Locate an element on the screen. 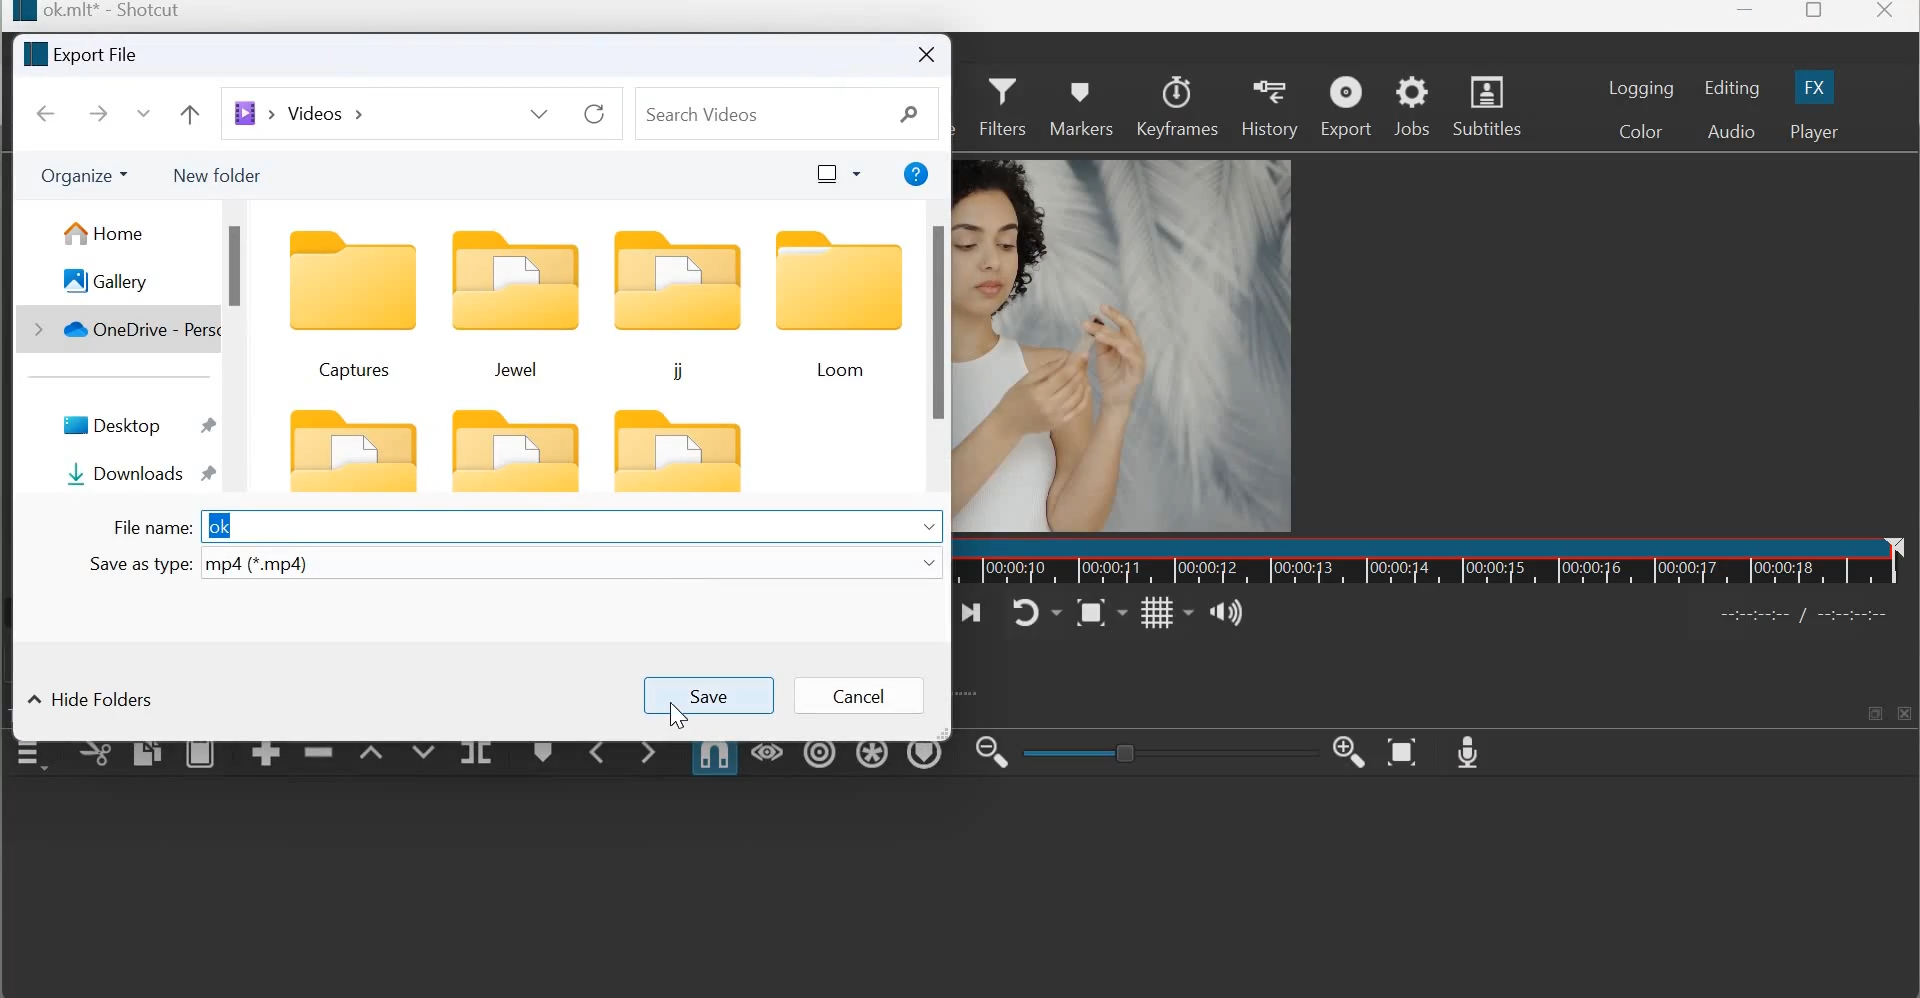  toggle is located at coordinates (1160, 750).